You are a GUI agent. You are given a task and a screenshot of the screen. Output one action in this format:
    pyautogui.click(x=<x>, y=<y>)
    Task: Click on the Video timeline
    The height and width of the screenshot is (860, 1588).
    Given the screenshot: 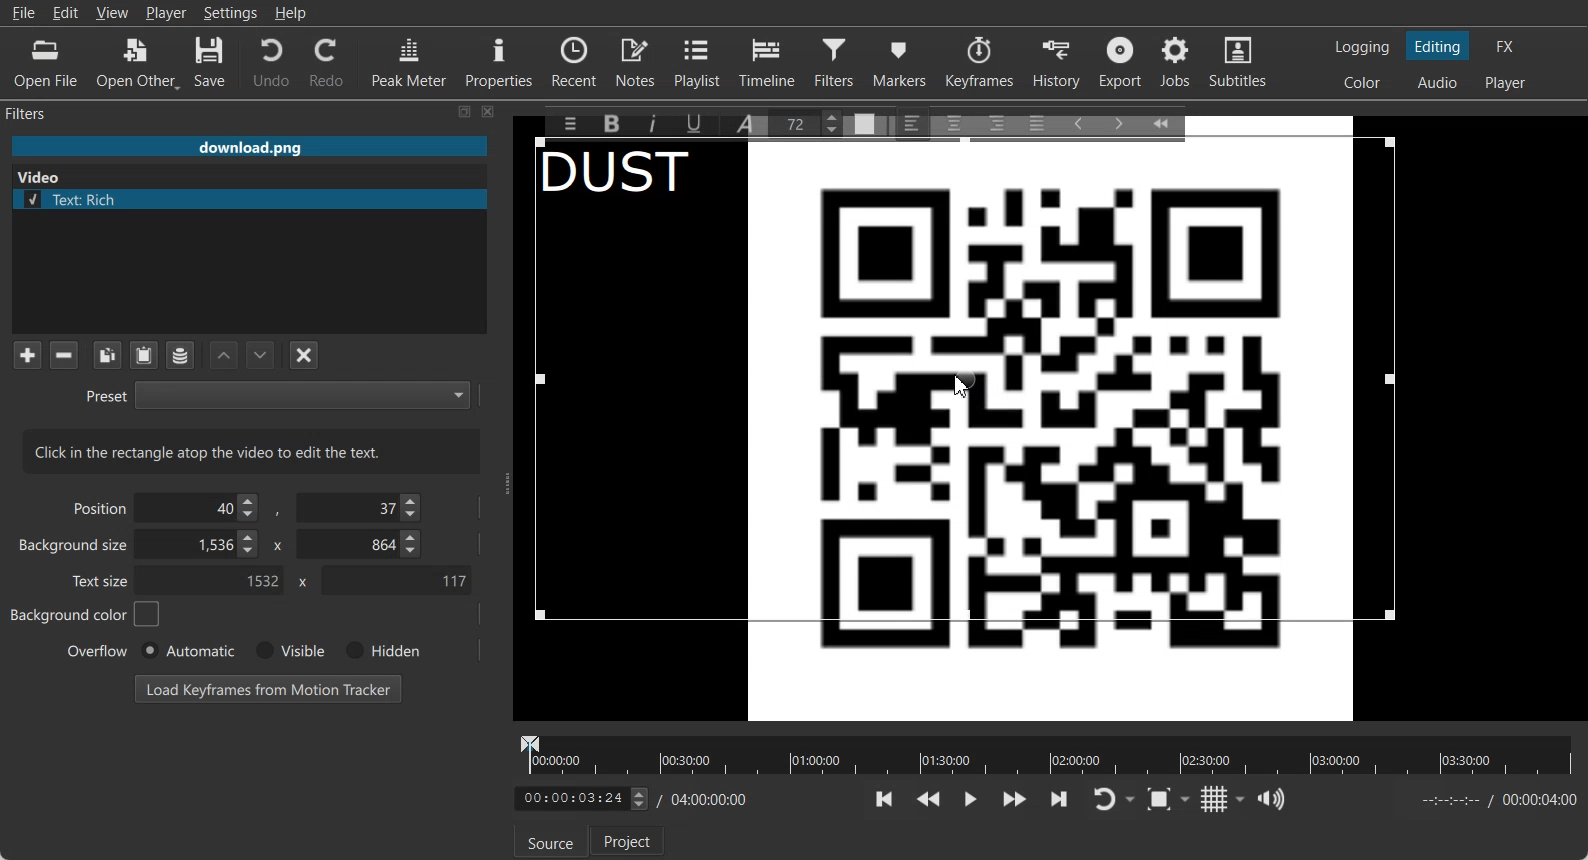 What is the action you would take?
    pyautogui.click(x=1046, y=753)
    